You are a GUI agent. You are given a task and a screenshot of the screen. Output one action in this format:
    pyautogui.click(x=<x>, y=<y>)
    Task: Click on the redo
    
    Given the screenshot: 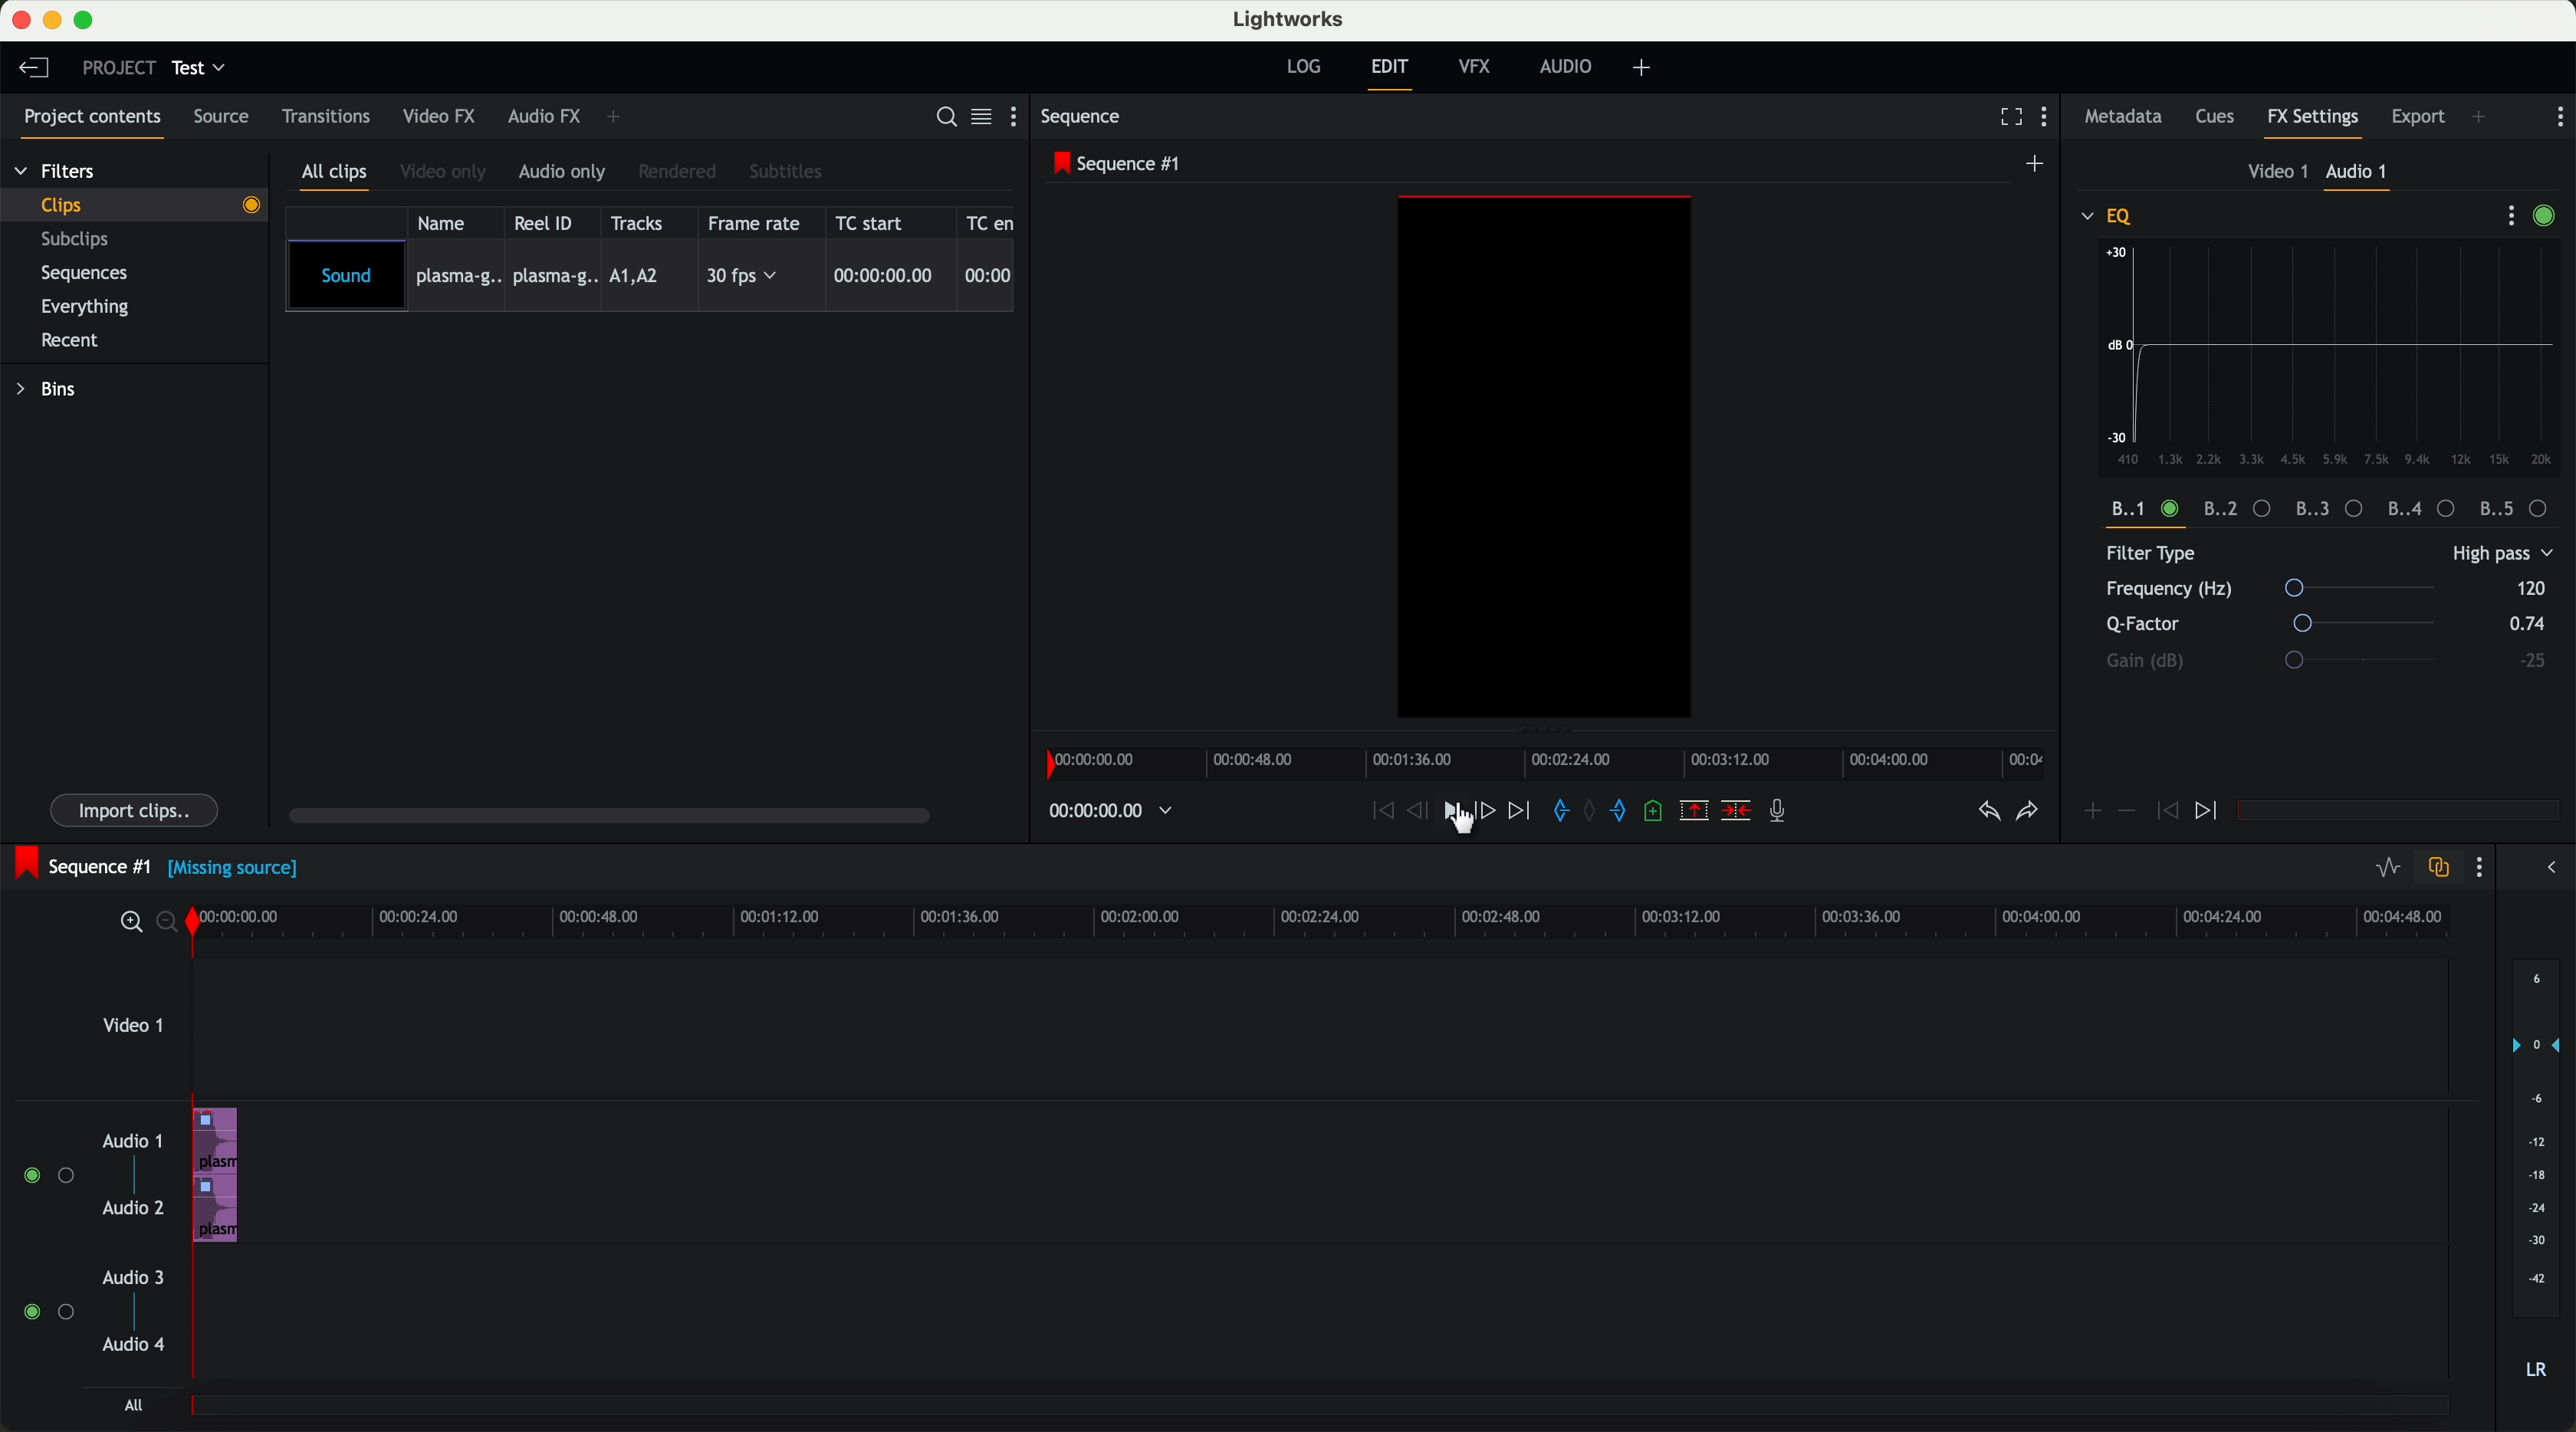 What is the action you would take?
    pyautogui.click(x=2025, y=814)
    